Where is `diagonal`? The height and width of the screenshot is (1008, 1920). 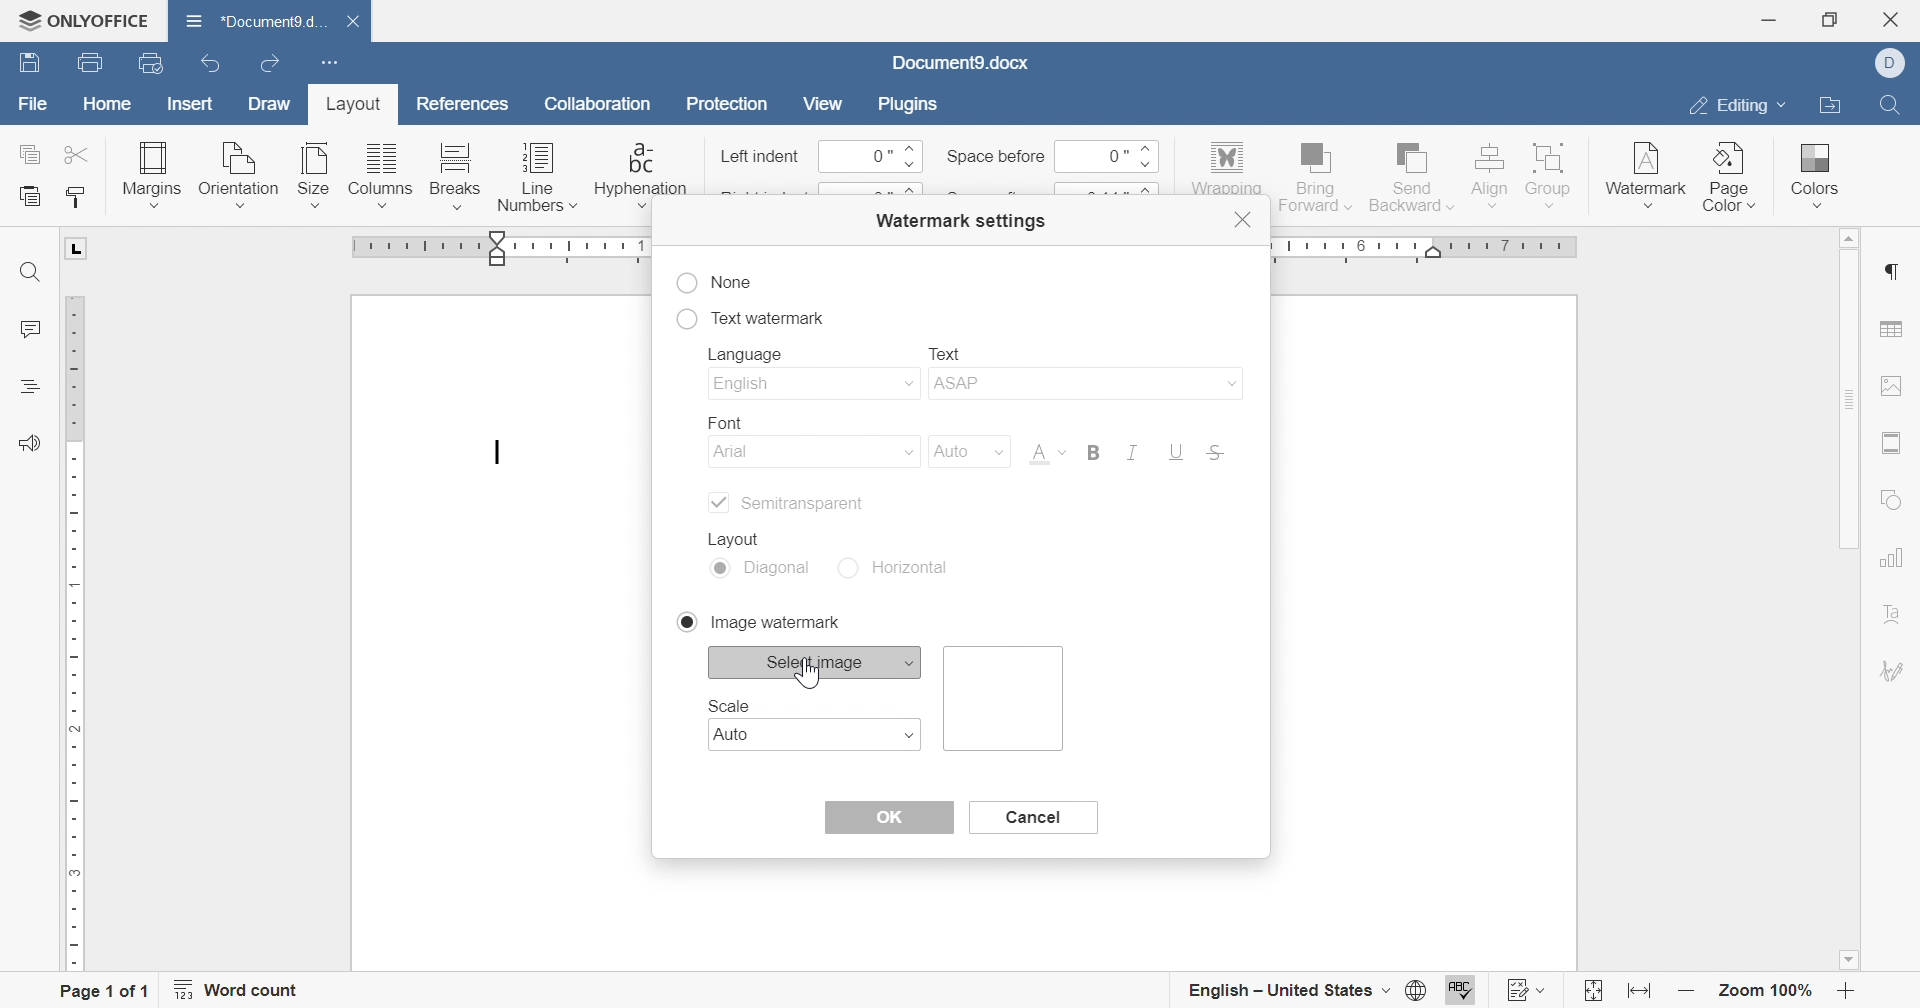 diagonal is located at coordinates (763, 570).